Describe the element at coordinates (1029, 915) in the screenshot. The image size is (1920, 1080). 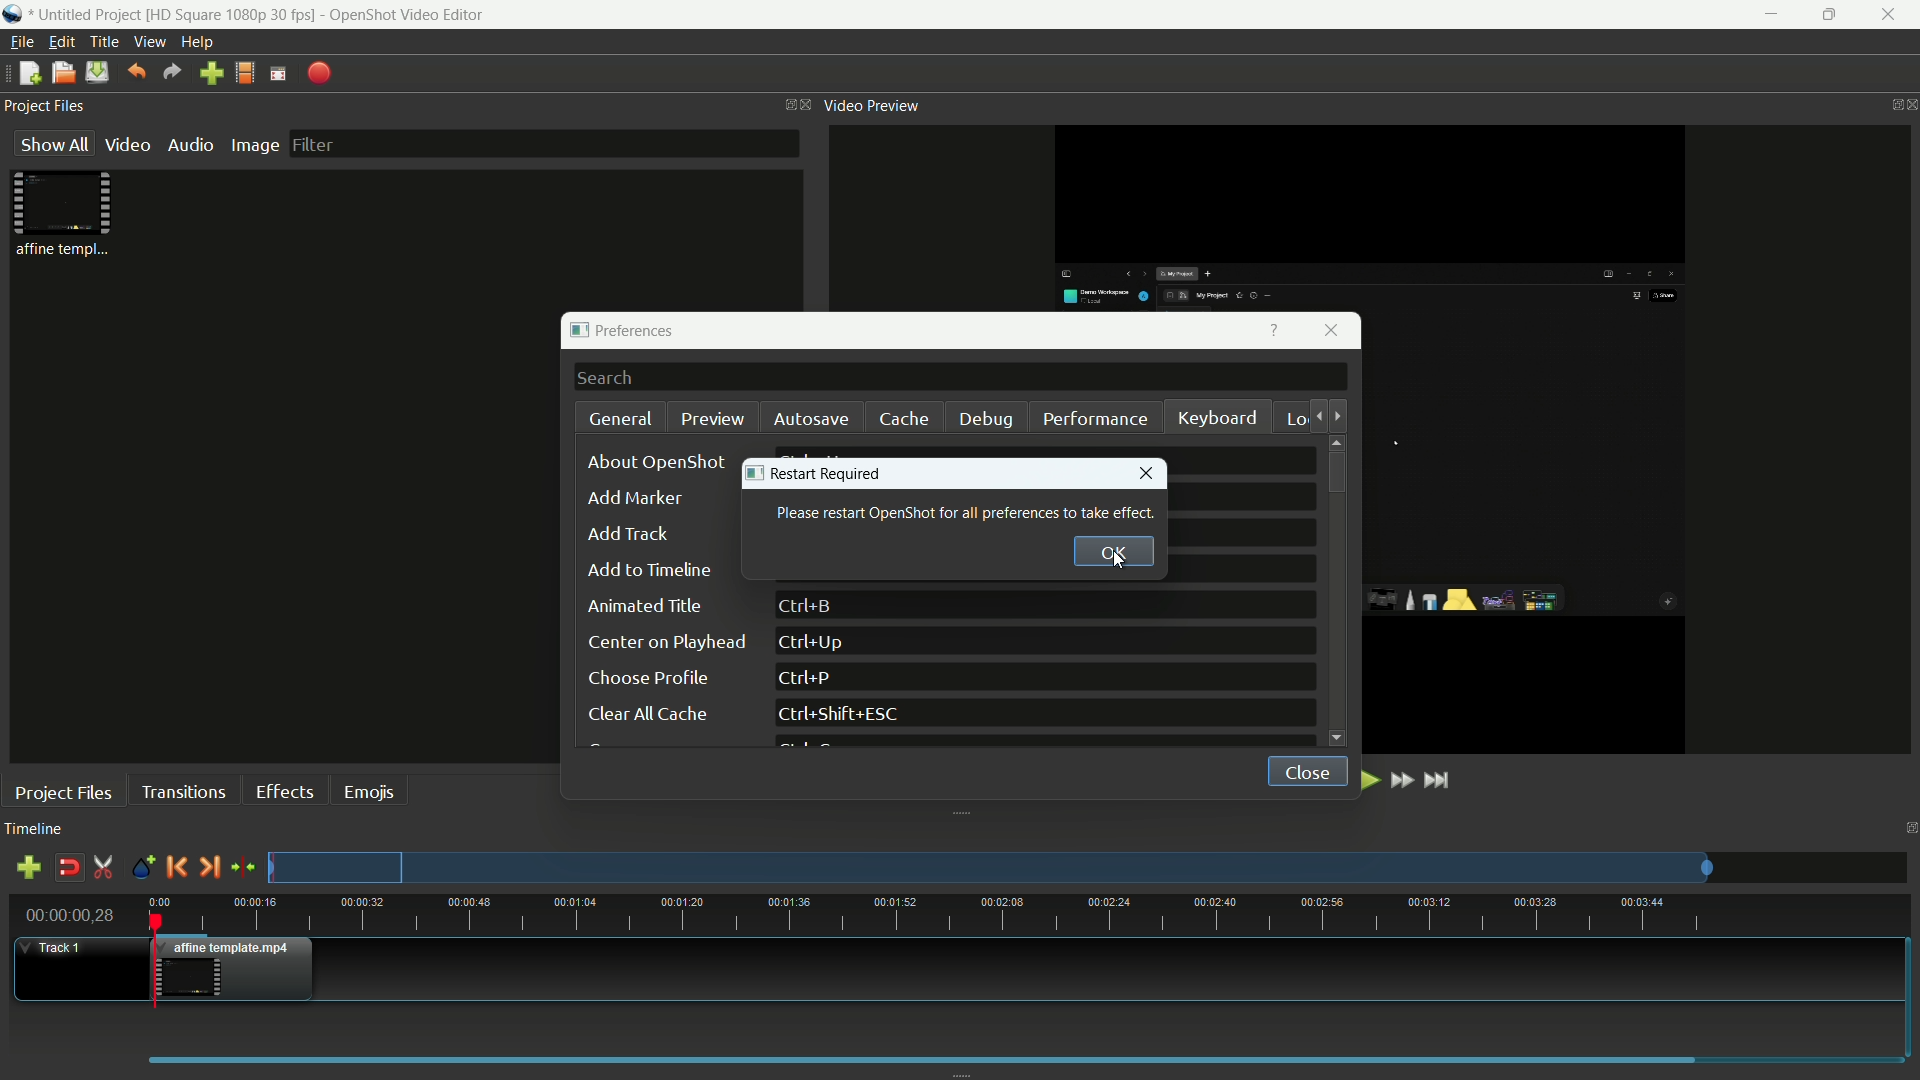
I see `time` at that location.